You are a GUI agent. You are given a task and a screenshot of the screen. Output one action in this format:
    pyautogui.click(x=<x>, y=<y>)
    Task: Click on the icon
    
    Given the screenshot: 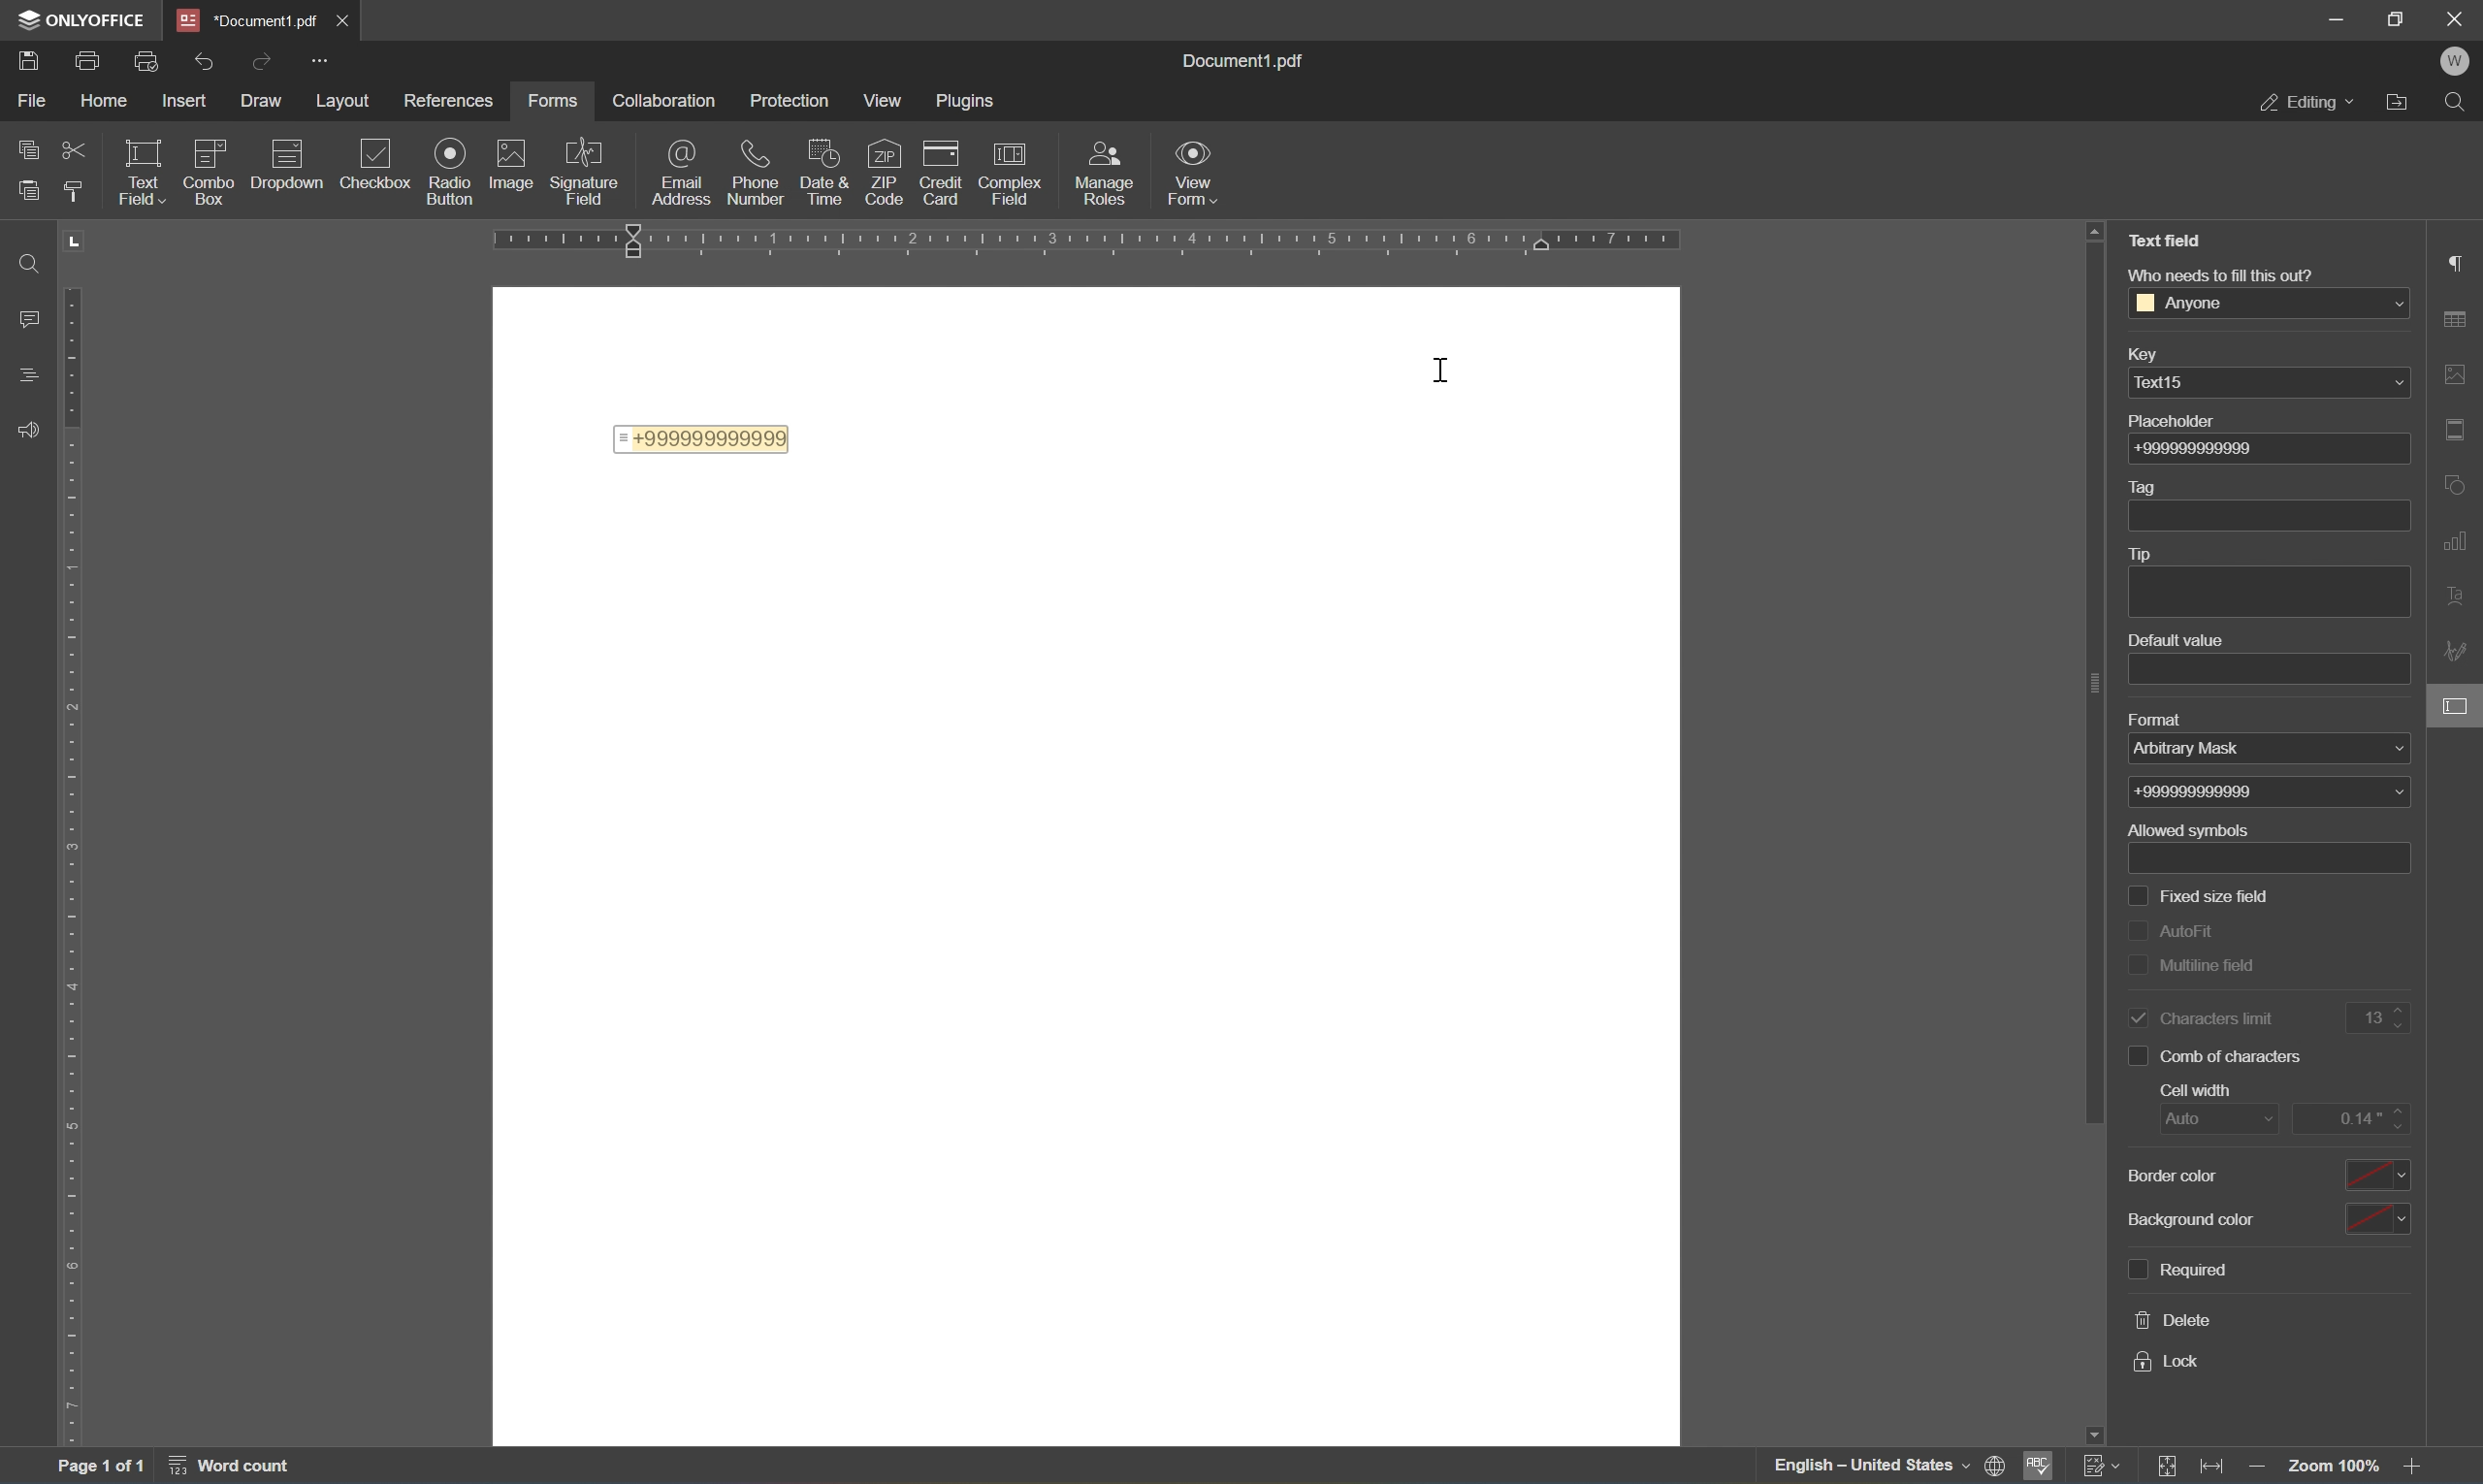 What is the action you would take?
    pyautogui.click(x=830, y=163)
    